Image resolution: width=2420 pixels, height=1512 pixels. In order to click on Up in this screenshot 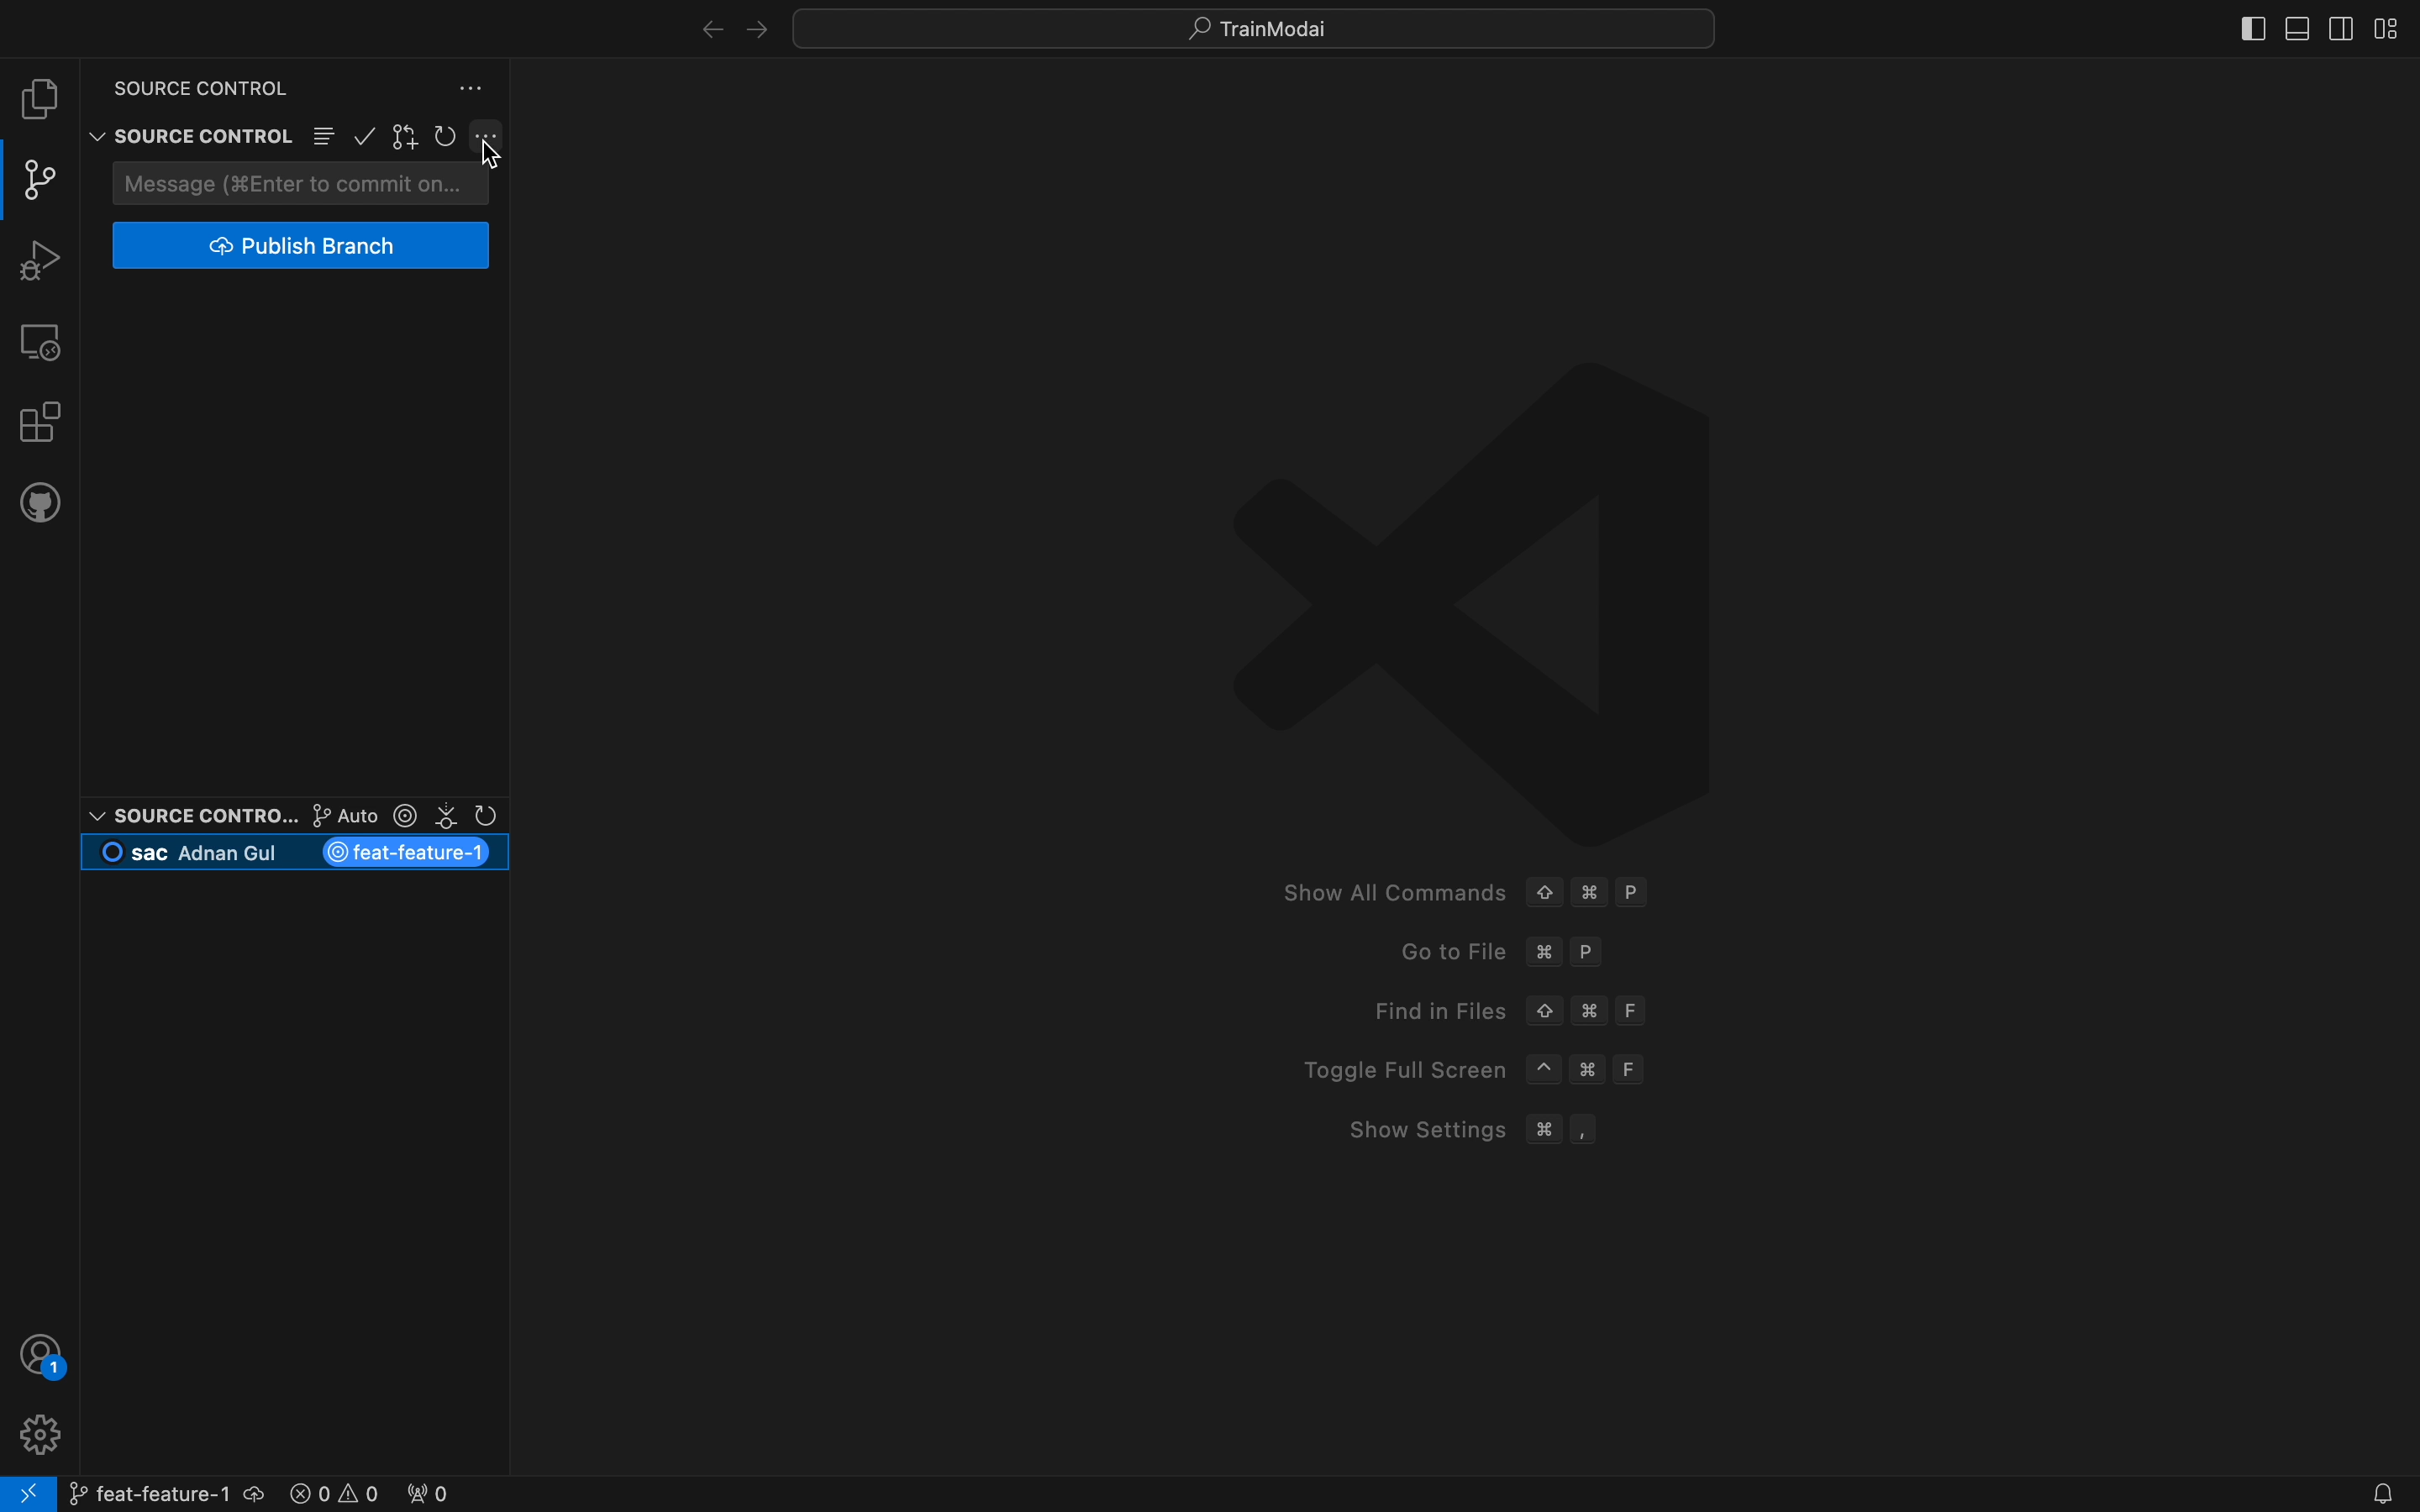, I will do `click(1544, 1012)`.